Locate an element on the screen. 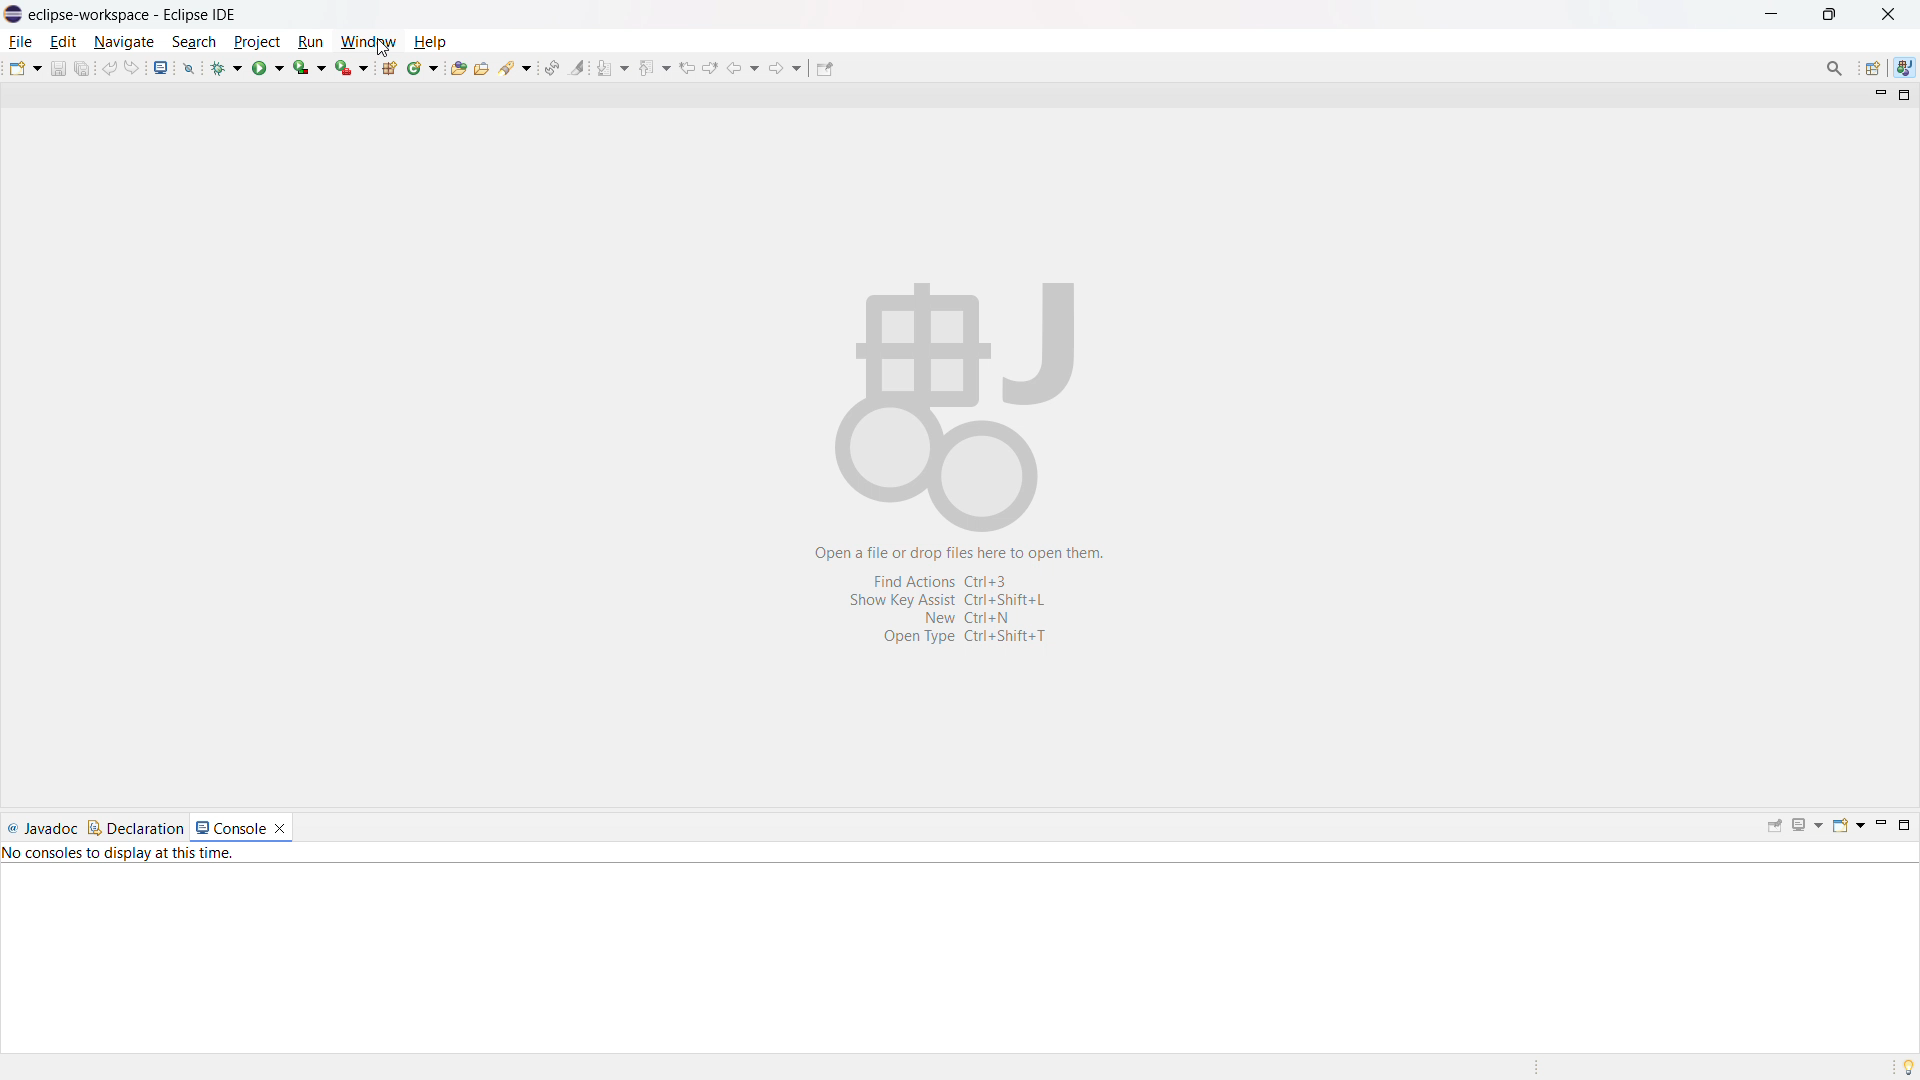  navigate is located at coordinates (125, 42).